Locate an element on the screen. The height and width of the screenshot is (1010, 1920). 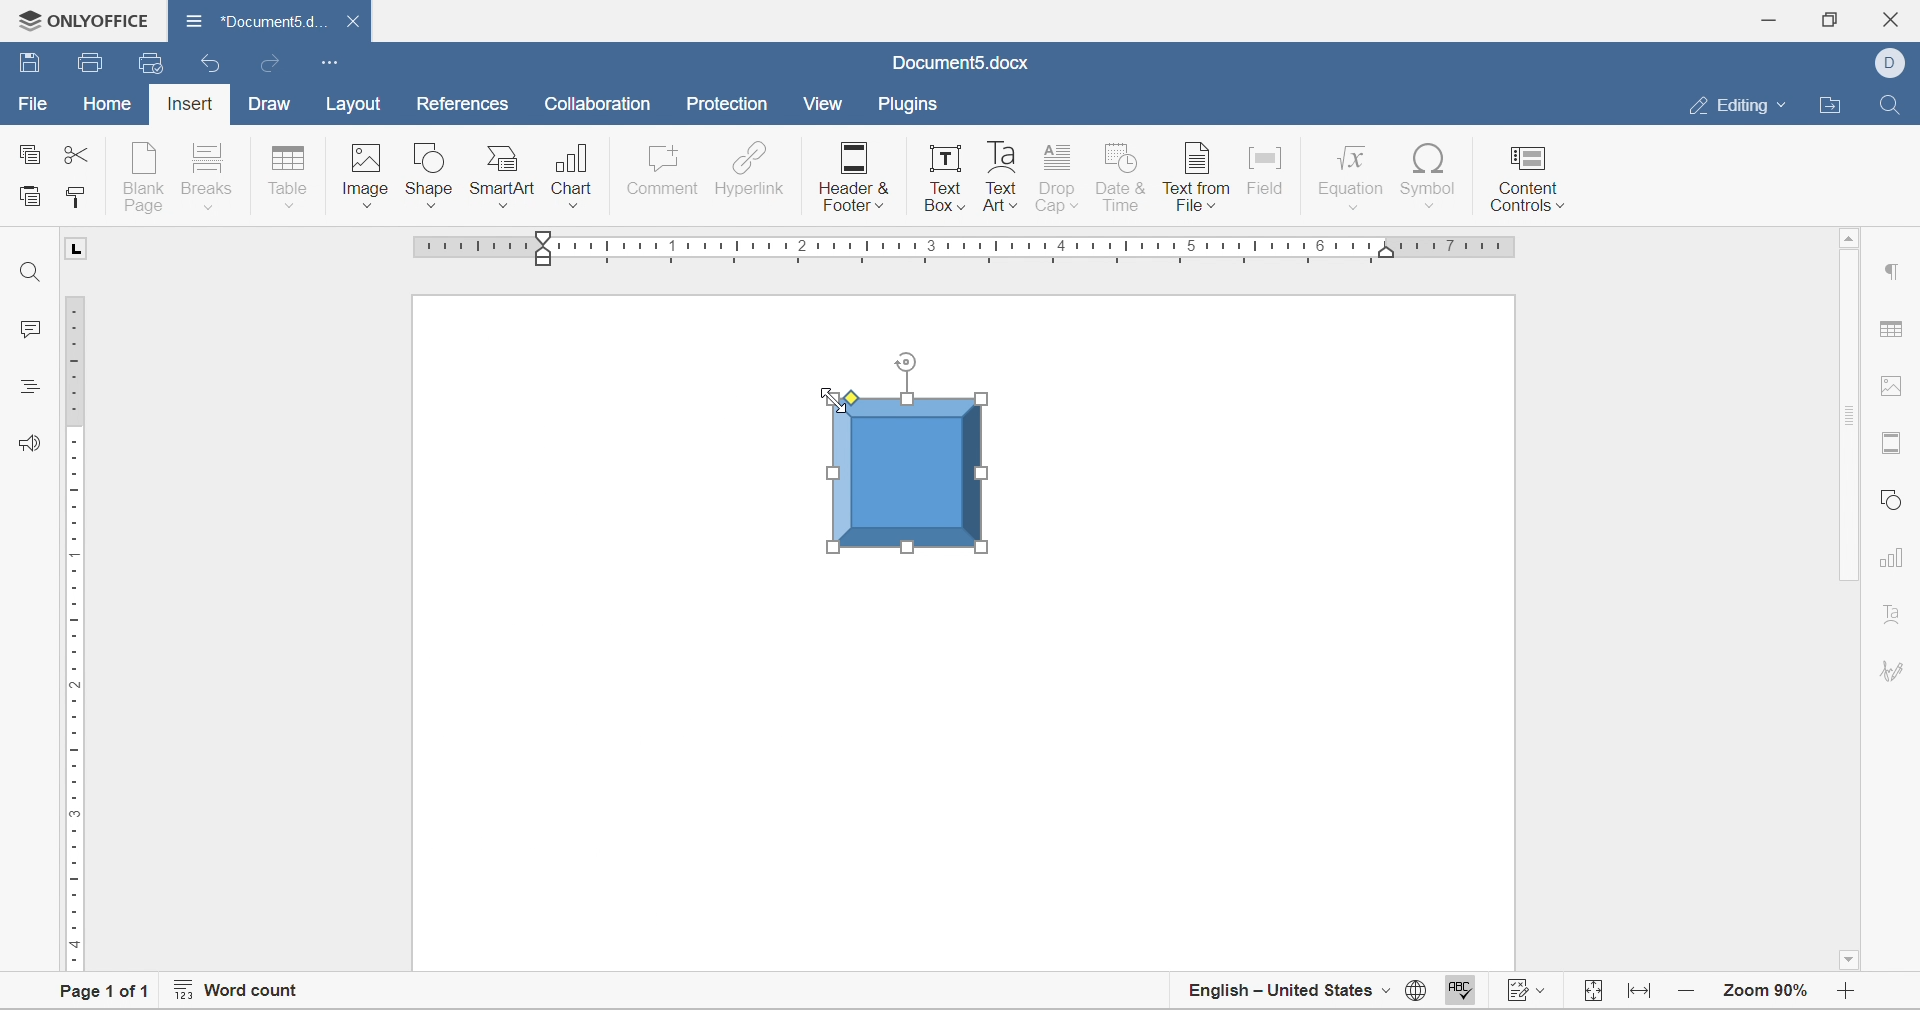
paragraph settings is located at coordinates (1898, 270).